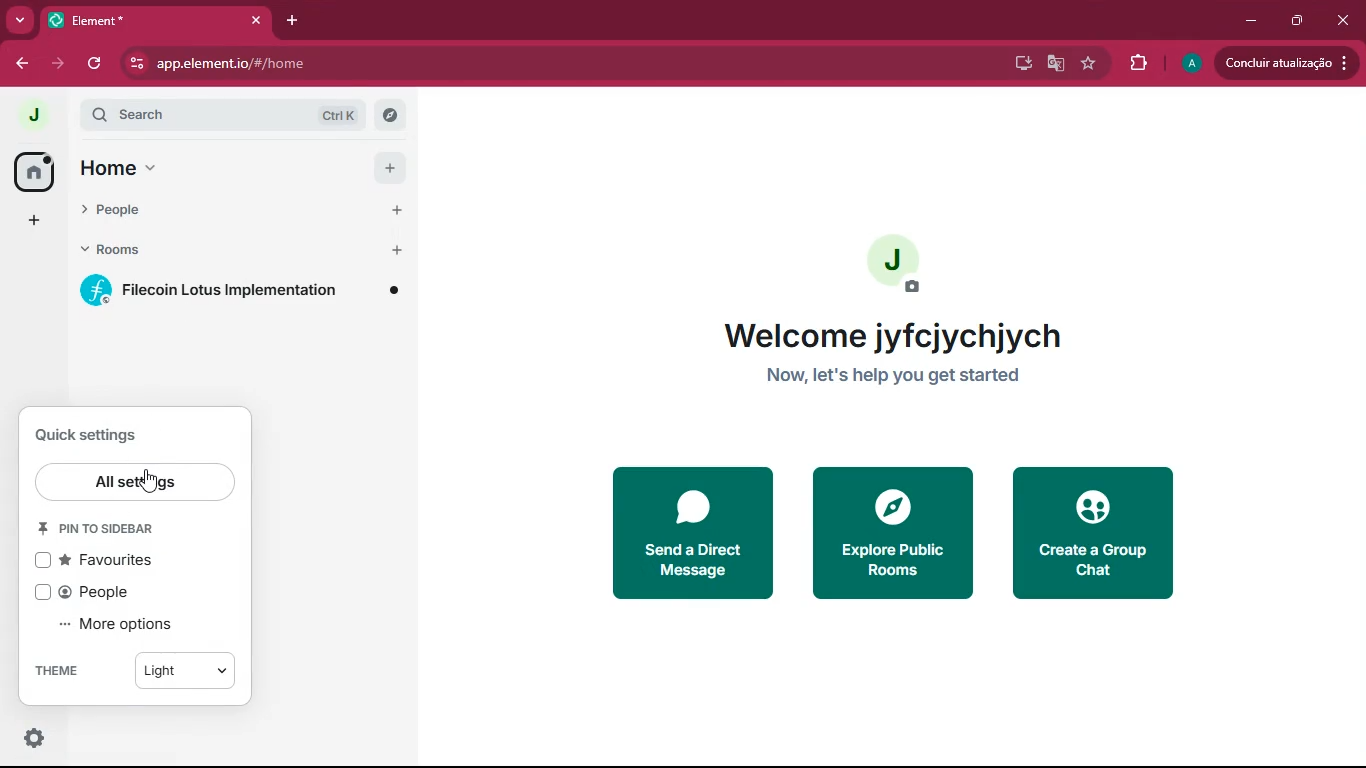 The width and height of the screenshot is (1366, 768). Describe the element at coordinates (393, 210) in the screenshot. I see `add button` at that location.